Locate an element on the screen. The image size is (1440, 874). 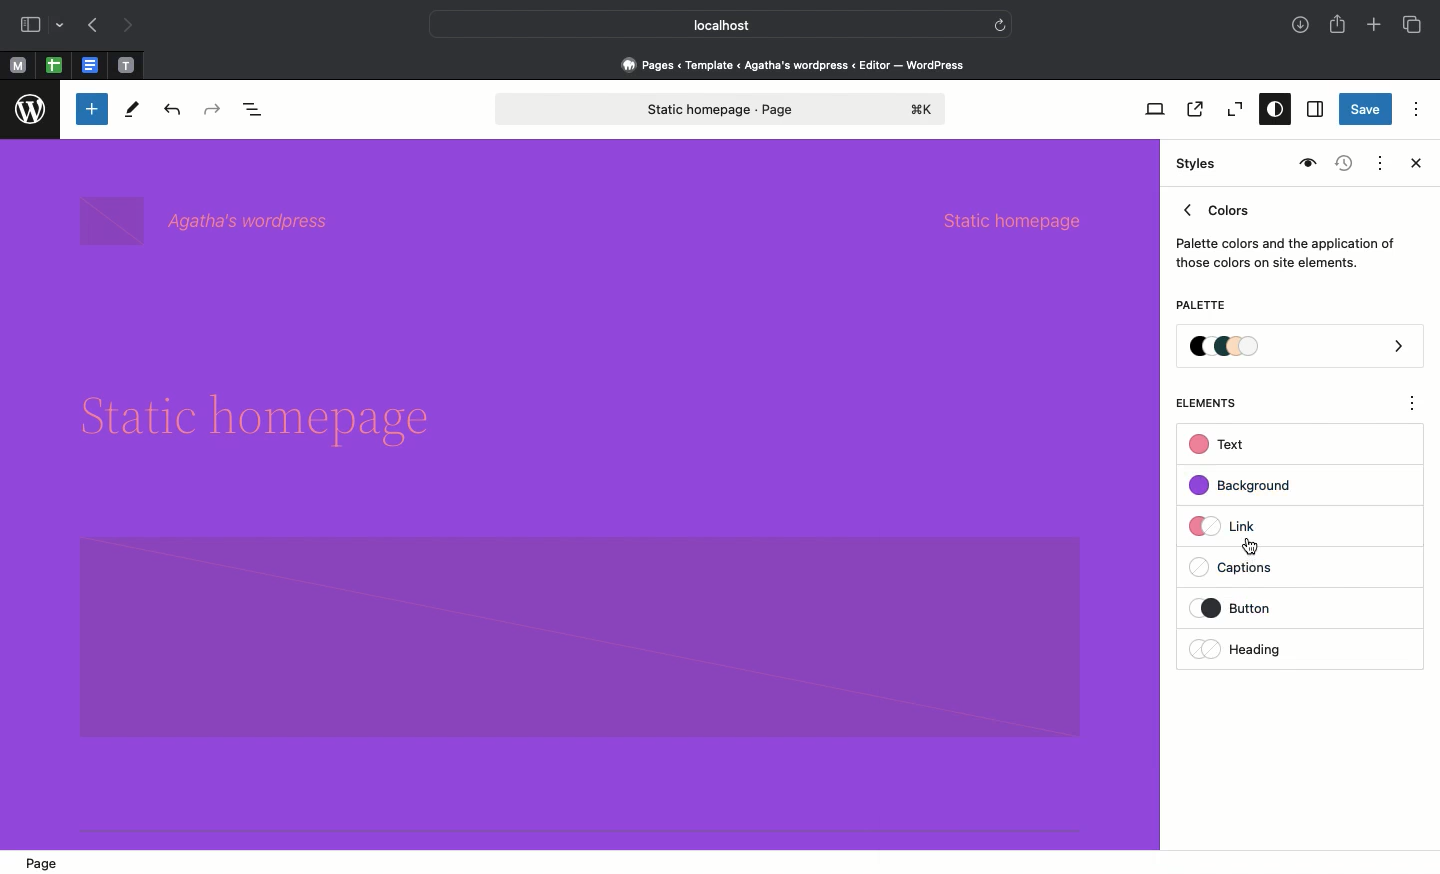
Block is located at coordinates (580, 636).